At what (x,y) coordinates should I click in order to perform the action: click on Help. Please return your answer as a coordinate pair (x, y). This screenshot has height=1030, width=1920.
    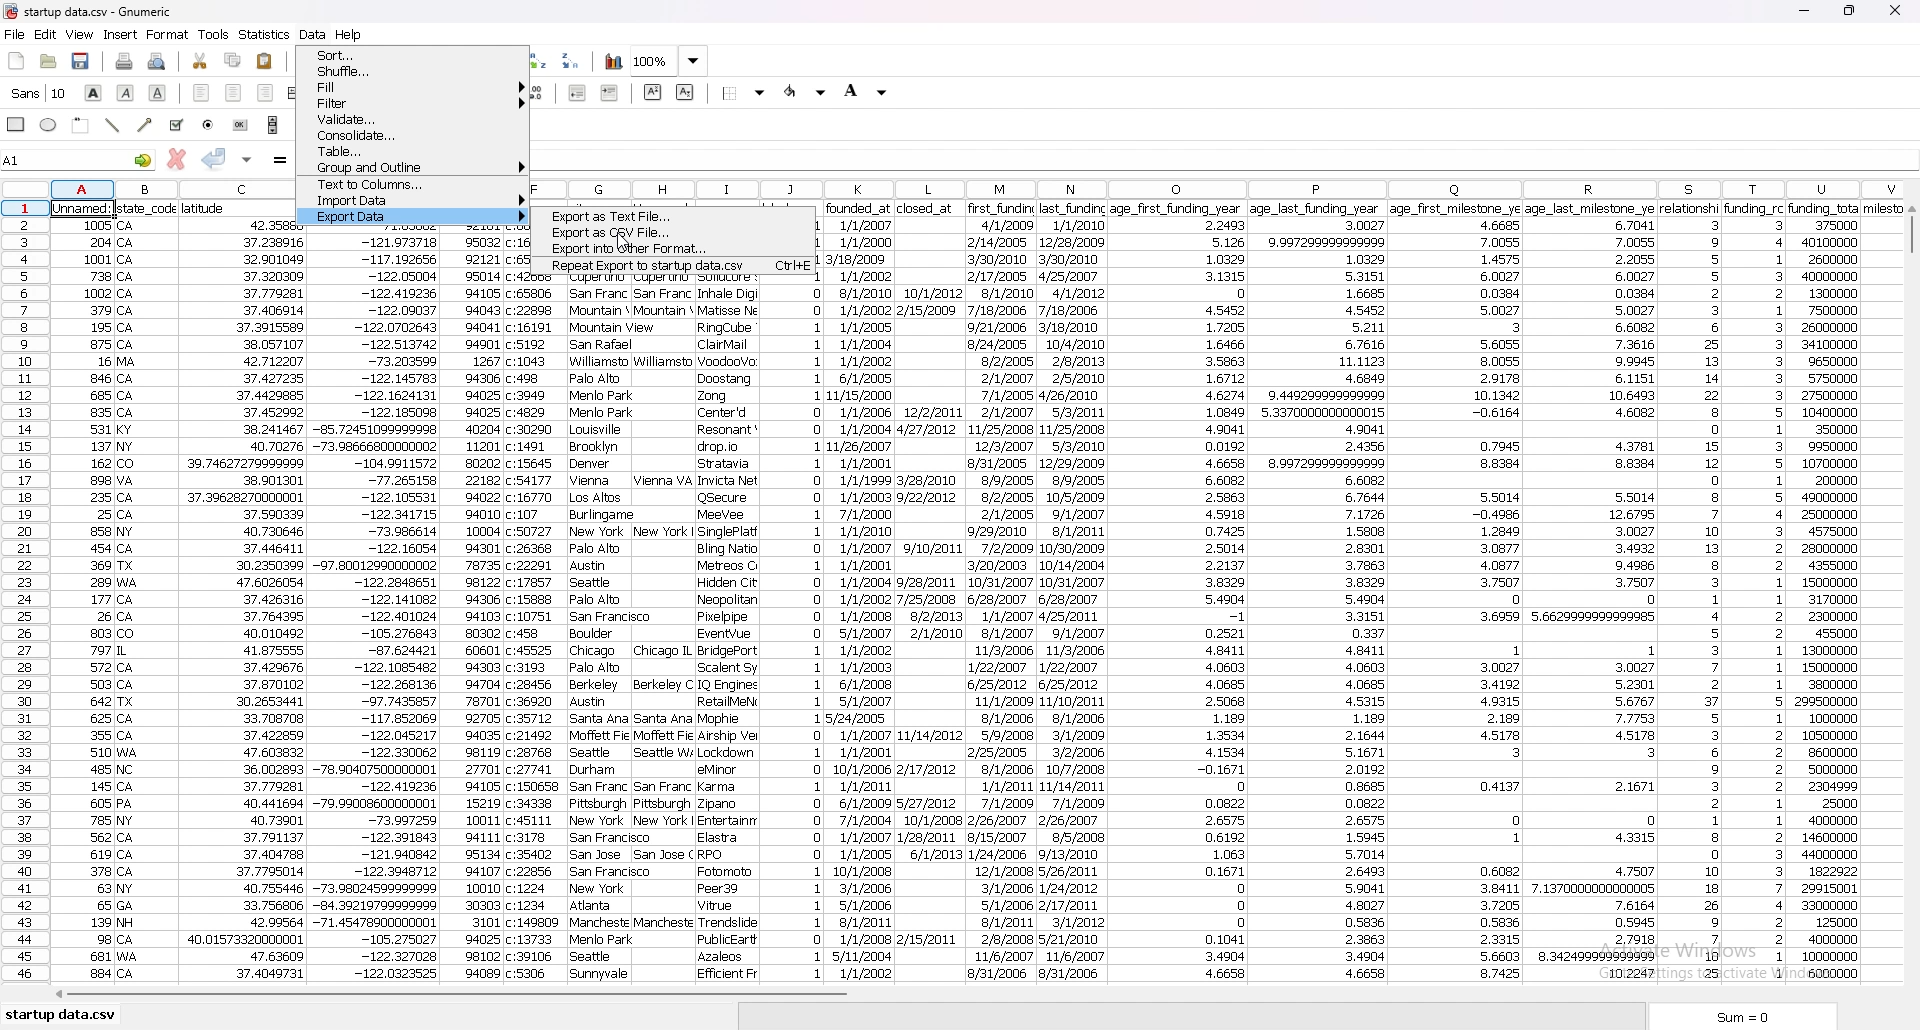
    Looking at the image, I should click on (360, 32).